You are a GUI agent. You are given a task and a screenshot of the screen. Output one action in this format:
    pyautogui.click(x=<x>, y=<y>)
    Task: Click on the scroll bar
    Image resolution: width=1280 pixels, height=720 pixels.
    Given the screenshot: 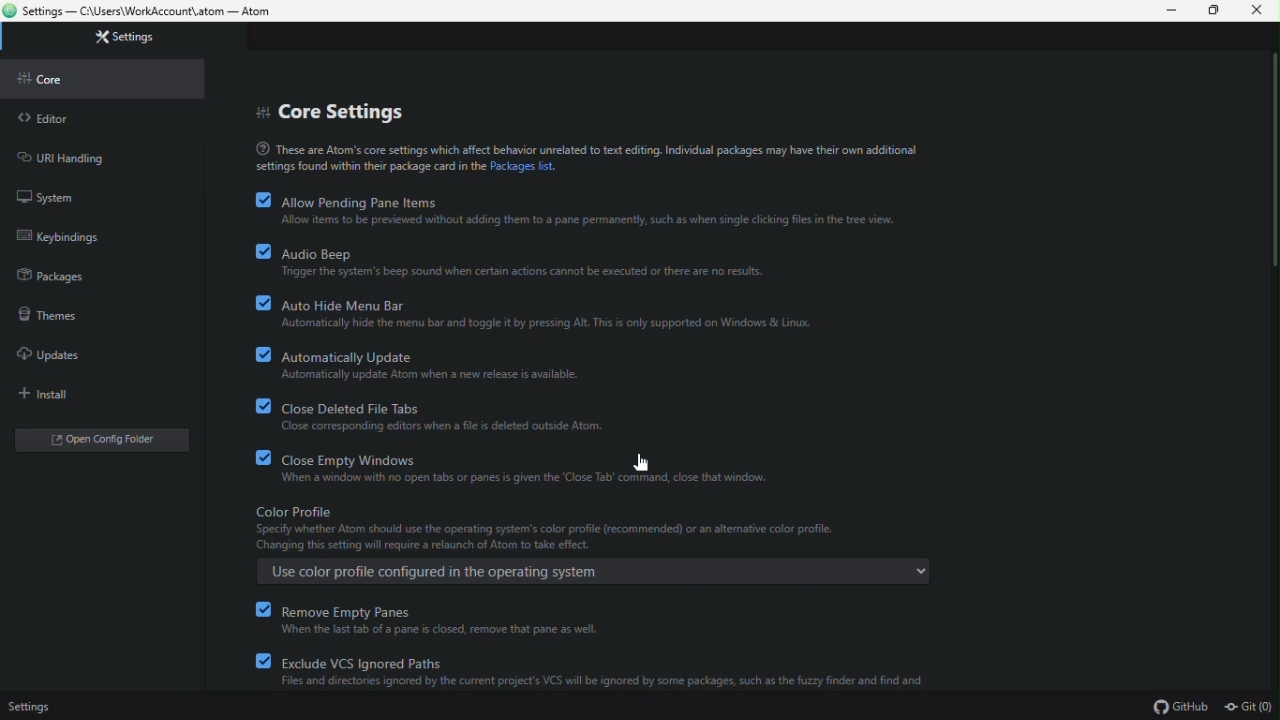 What is the action you would take?
    pyautogui.click(x=1271, y=164)
    